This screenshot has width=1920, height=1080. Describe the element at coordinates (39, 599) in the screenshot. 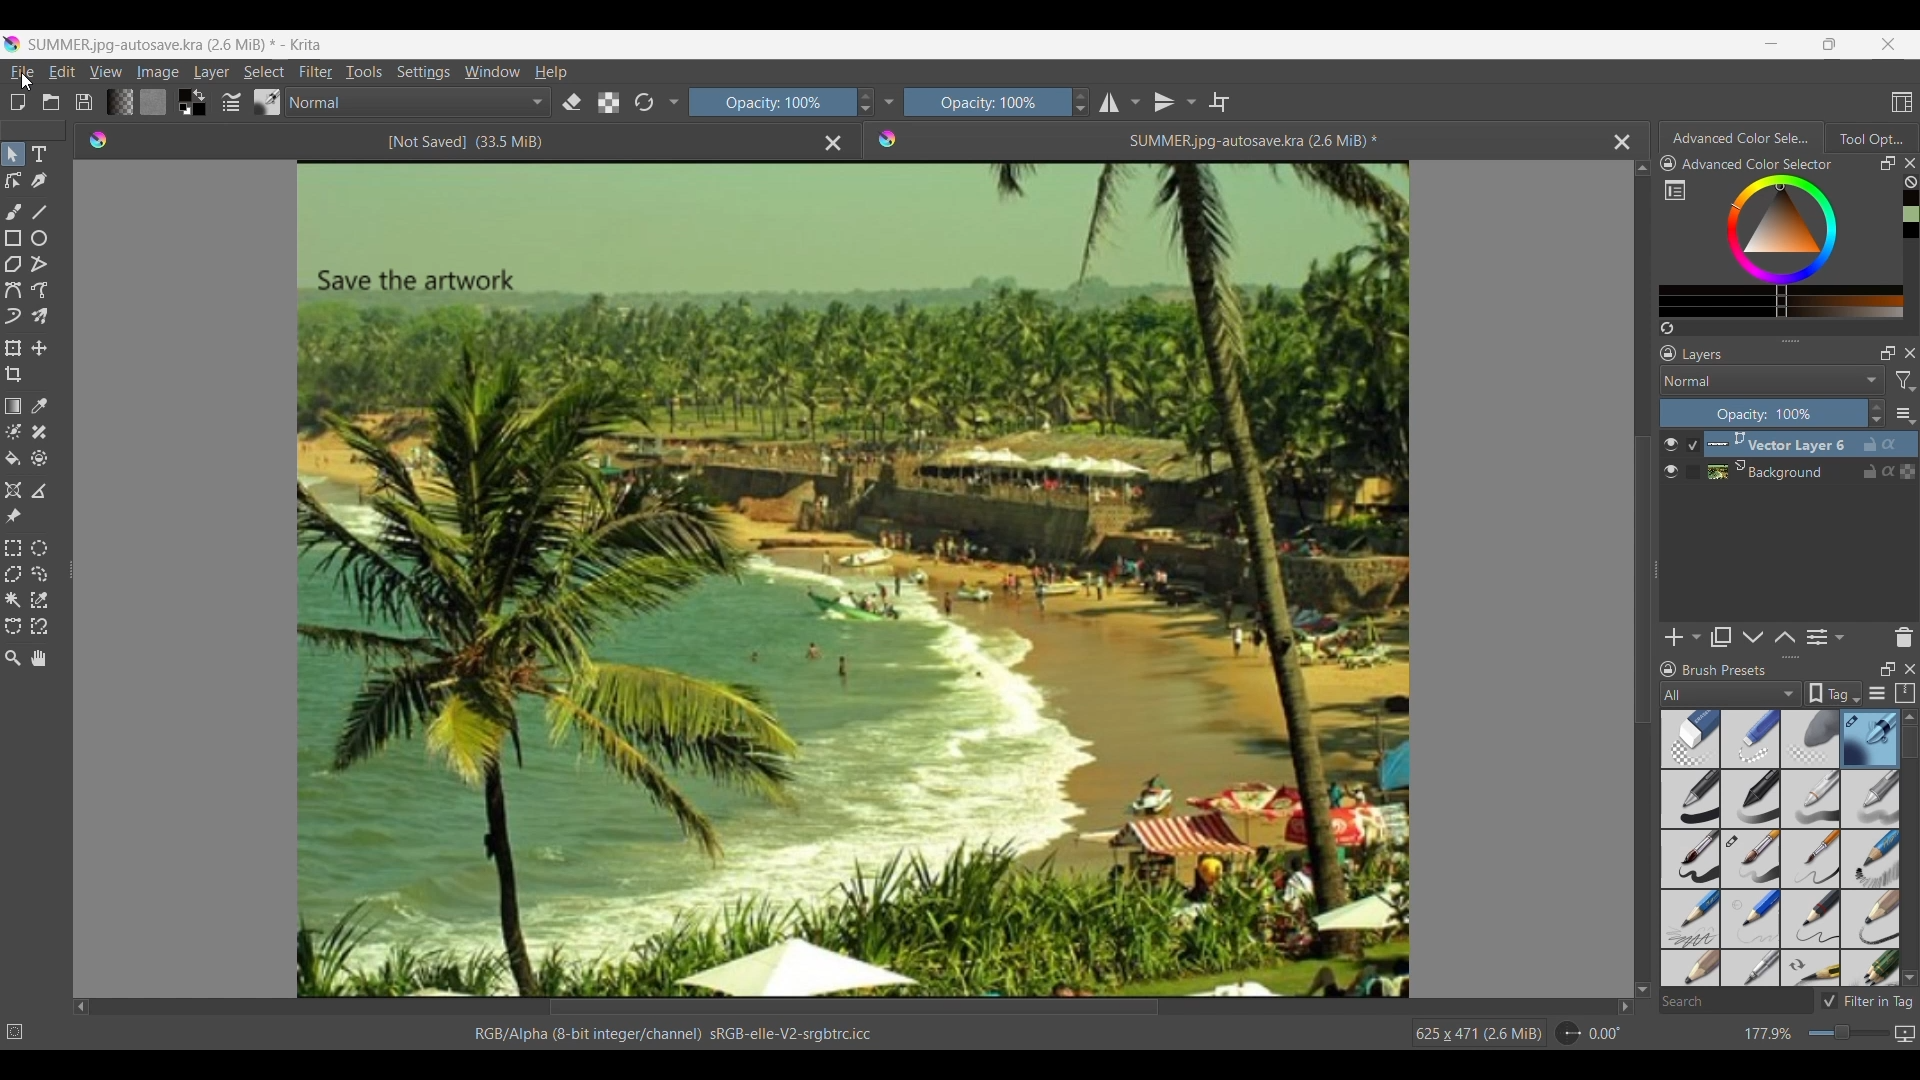

I see `Similar color selection tool` at that location.